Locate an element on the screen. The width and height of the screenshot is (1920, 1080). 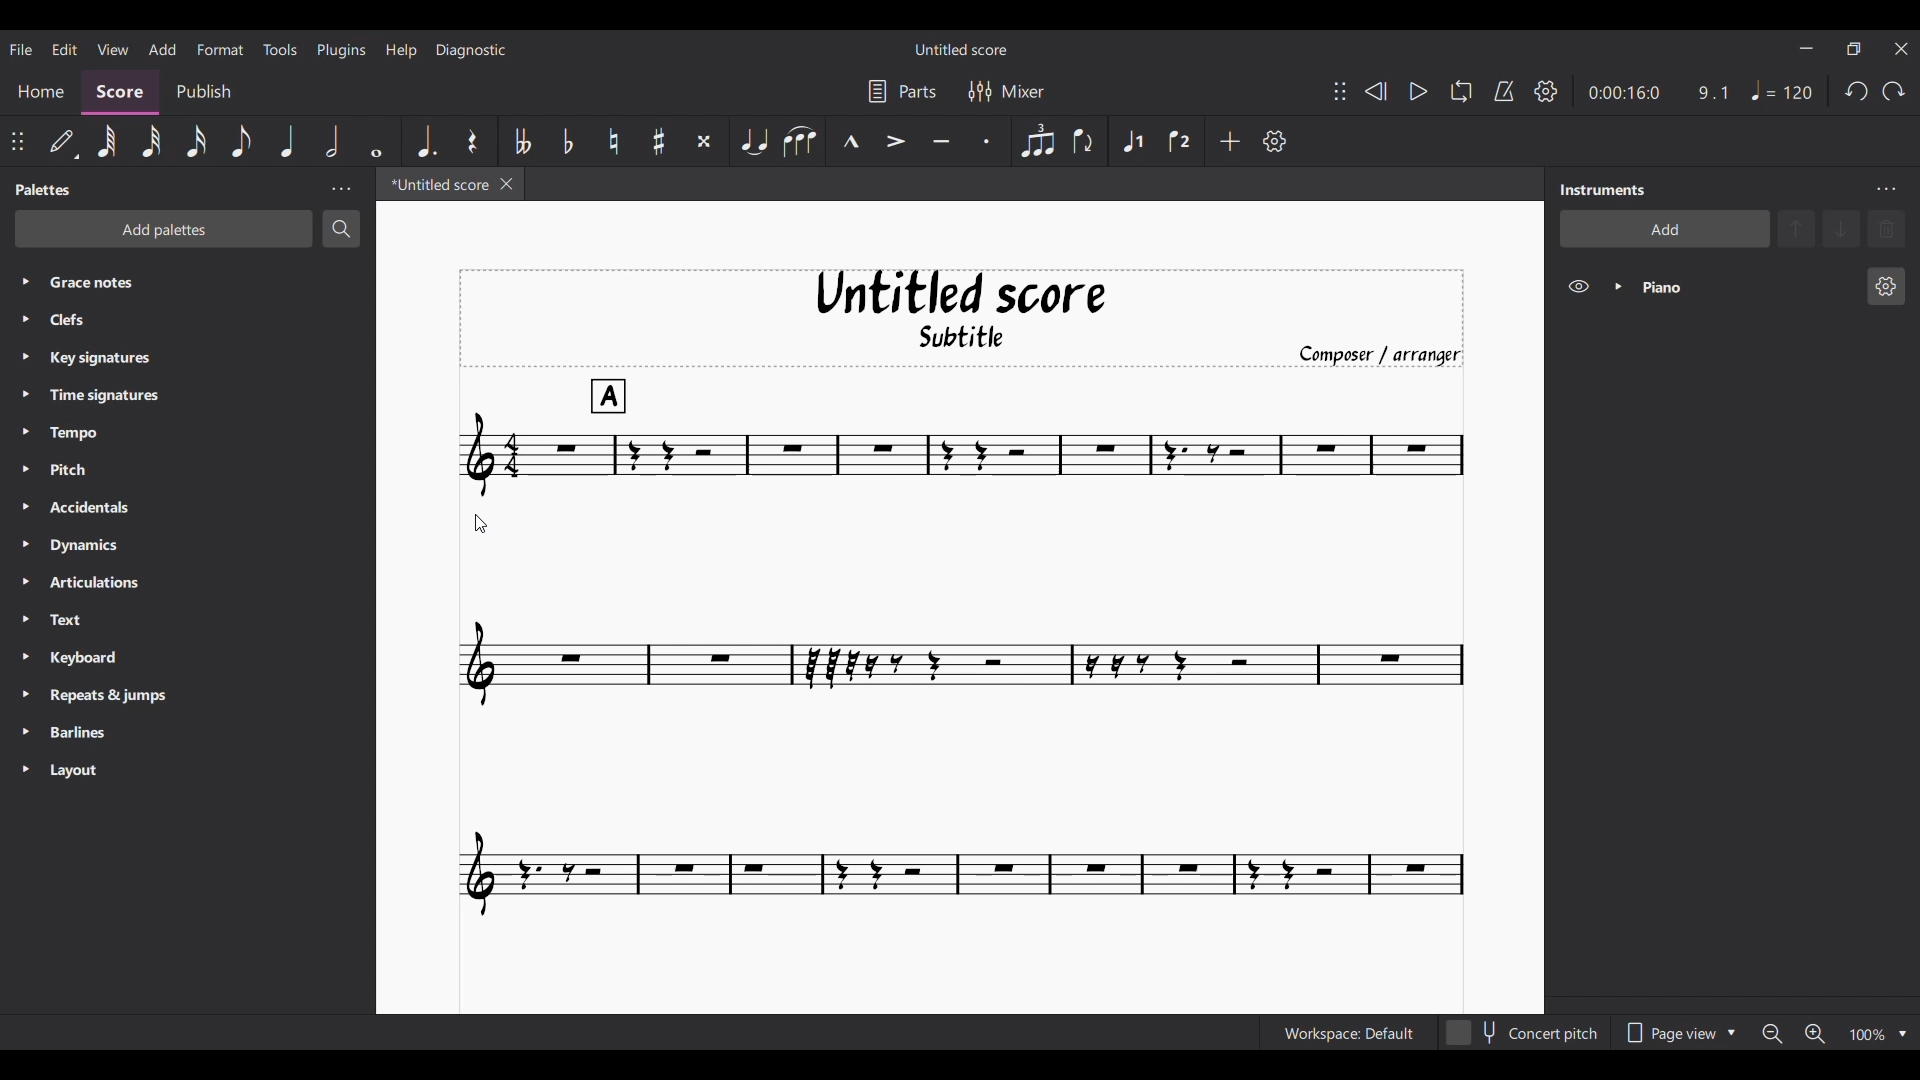
Plugins menu is located at coordinates (343, 49).